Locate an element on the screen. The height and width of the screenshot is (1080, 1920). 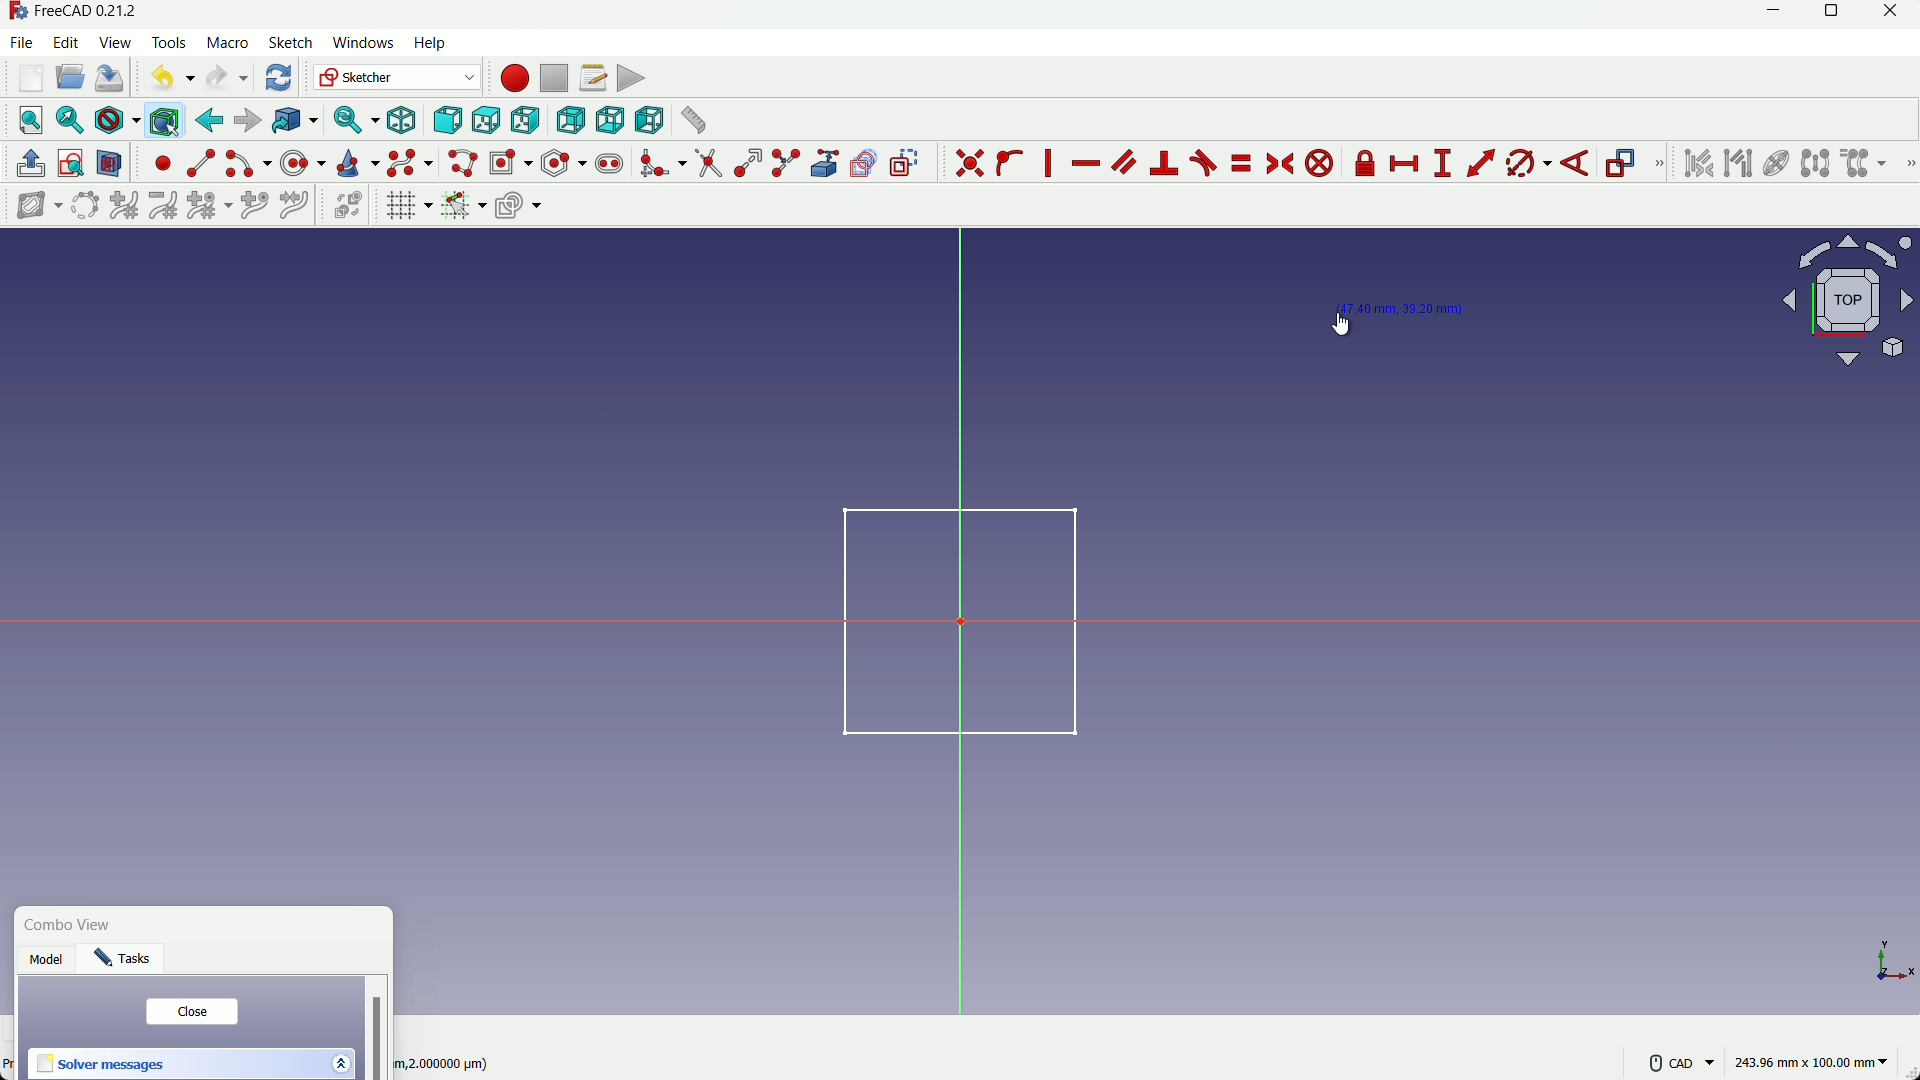
close app is located at coordinates (1897, 15).